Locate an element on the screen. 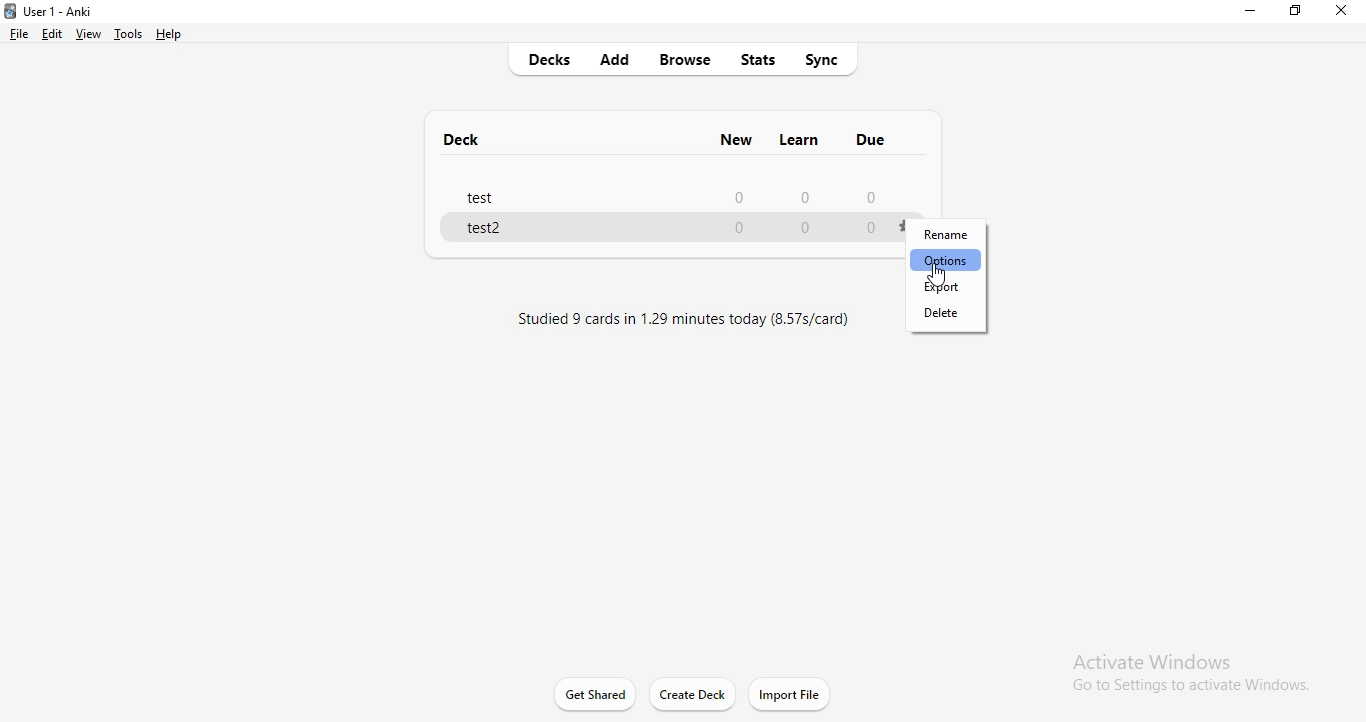 Image resolution: width=1366 pixels, height=722 pixels. delete is located at coordinates (944, 317).